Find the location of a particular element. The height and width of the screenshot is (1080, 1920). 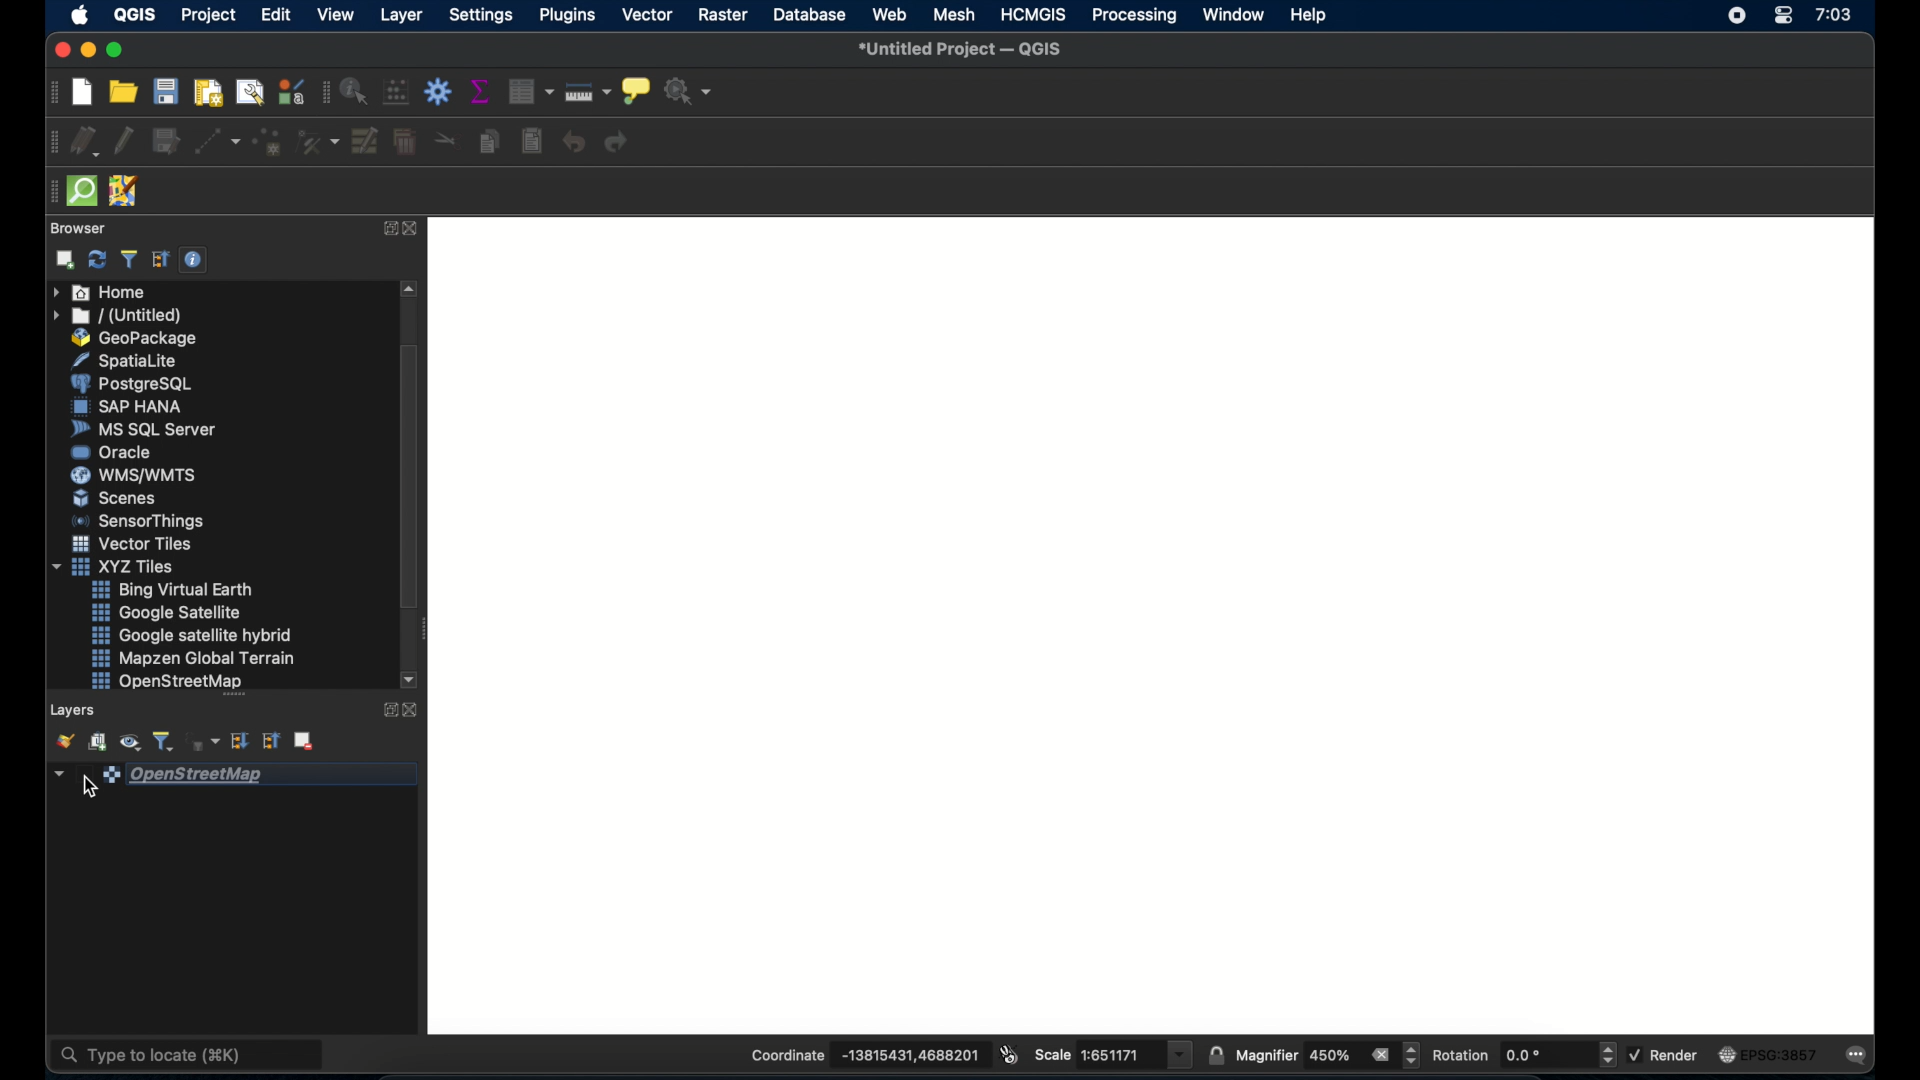

HCMGIS is located at coordinates (1033, 15).